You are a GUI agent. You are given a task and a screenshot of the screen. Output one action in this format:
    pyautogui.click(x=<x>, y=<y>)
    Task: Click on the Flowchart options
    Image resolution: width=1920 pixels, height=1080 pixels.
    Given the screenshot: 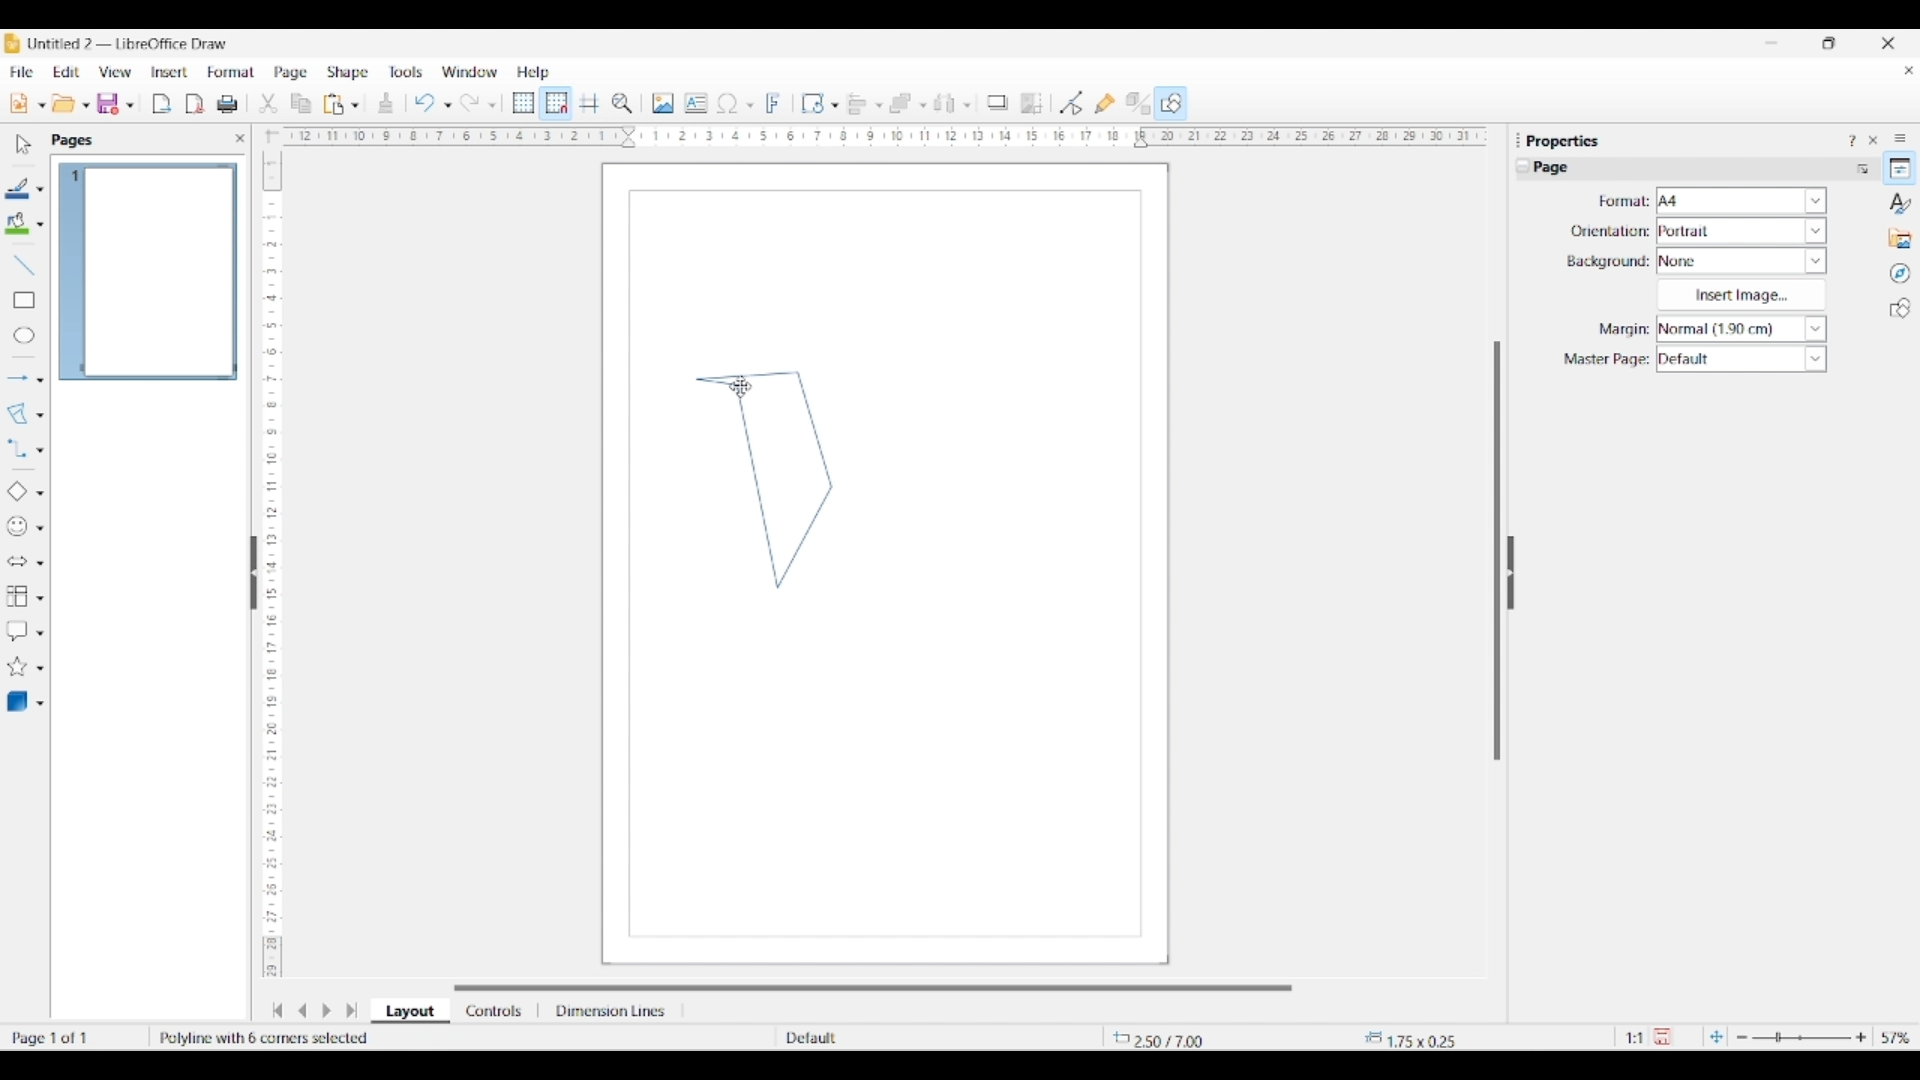 What is the action you would take?
    pyautogui.click(x=40, y=598)
    